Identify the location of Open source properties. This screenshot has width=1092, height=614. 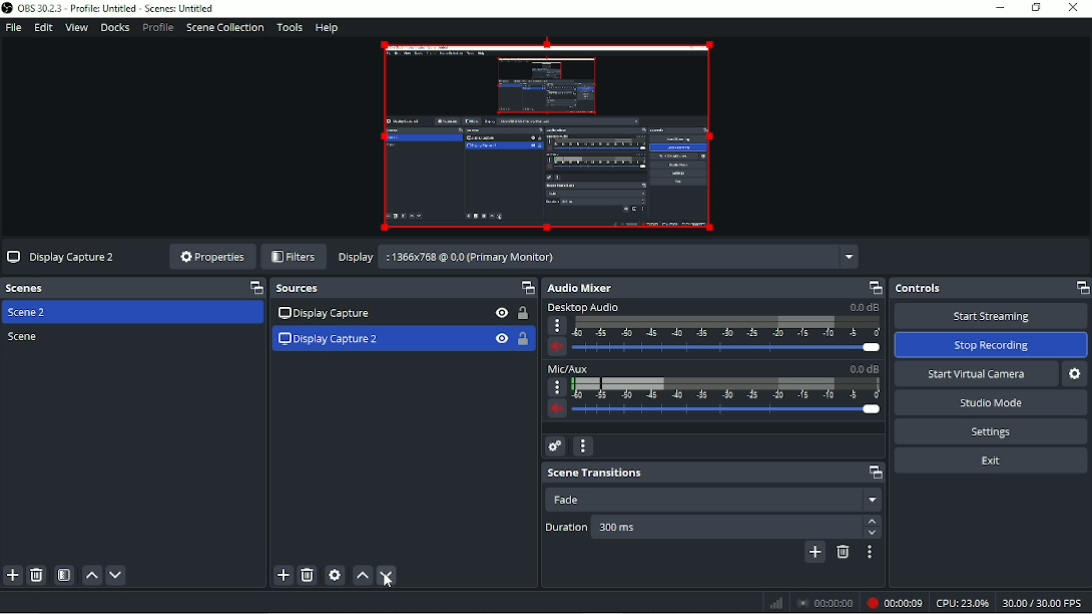
(334, 575).